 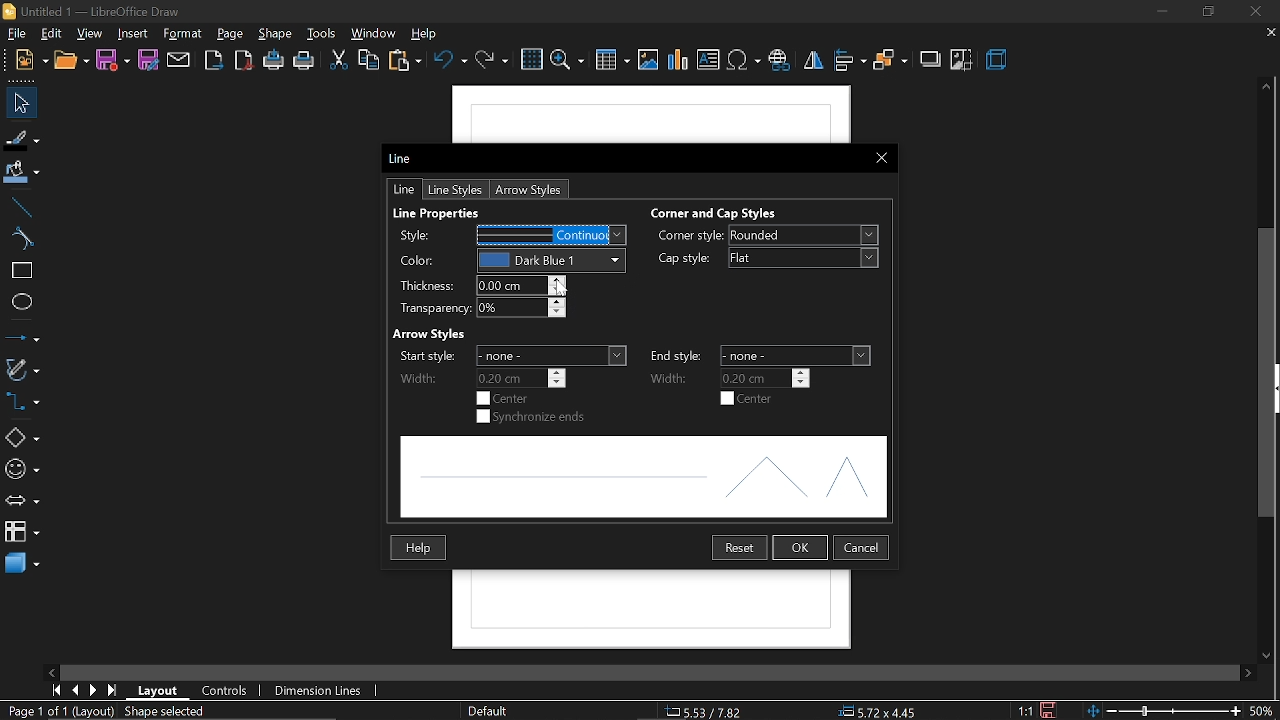 What do you see at coordinates (779, 61) in the screenshot?
I see `insert hyperlink` at bounding box center [779, 61].